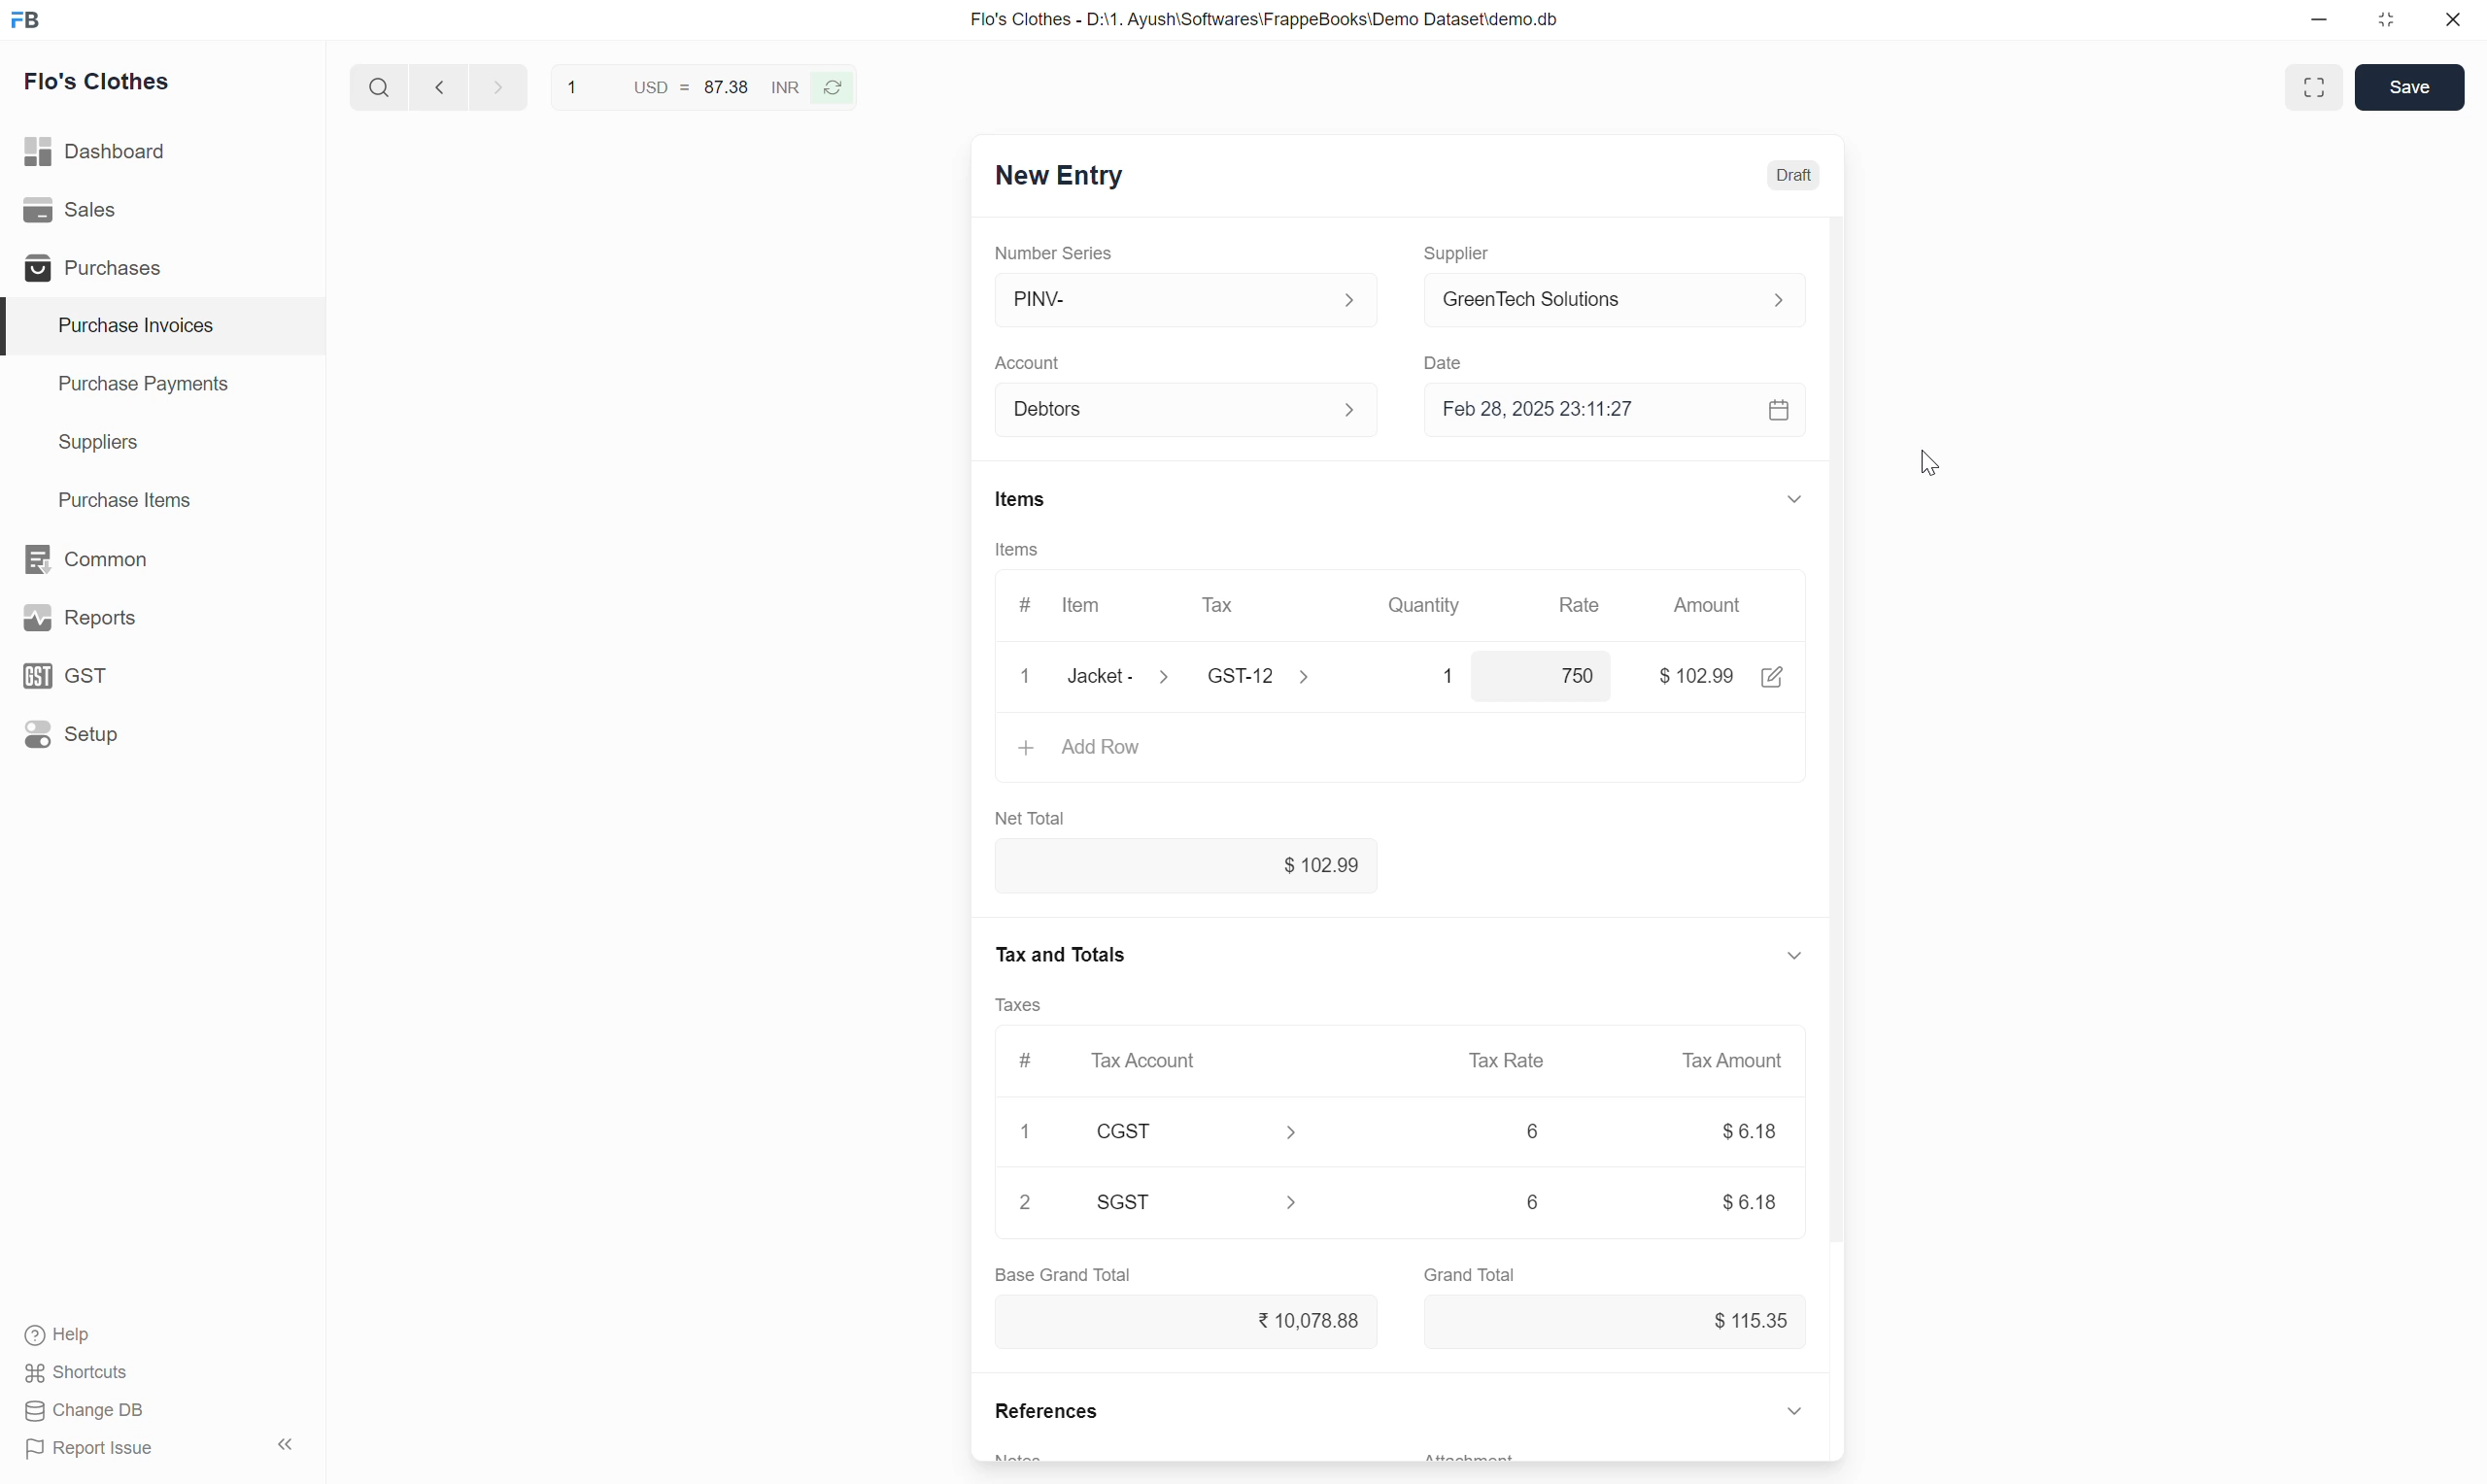 Image resolution: width=2487 pixels, height=1484 pixels. What do you see at coordinates (1533, 1201) in the screenshot?
I see `6` at bounding box center [1533, 1201].